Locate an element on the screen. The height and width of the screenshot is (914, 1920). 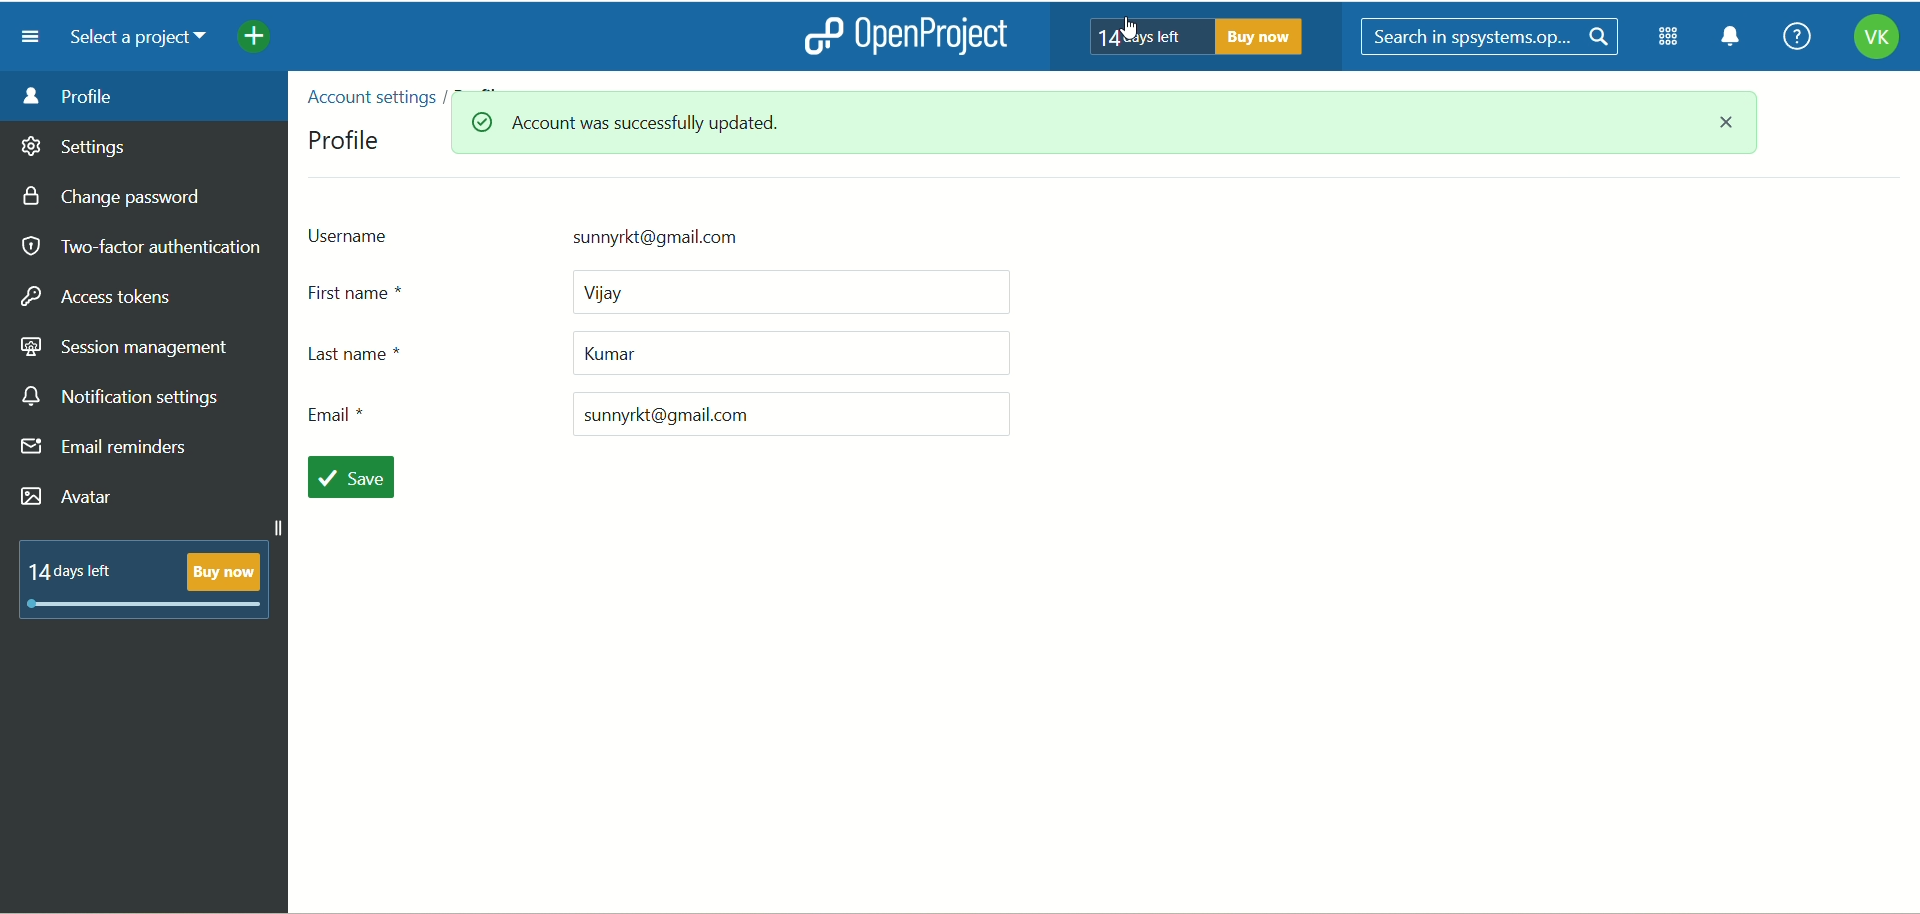
two-factor authentication is located at coordinates (140, 247).